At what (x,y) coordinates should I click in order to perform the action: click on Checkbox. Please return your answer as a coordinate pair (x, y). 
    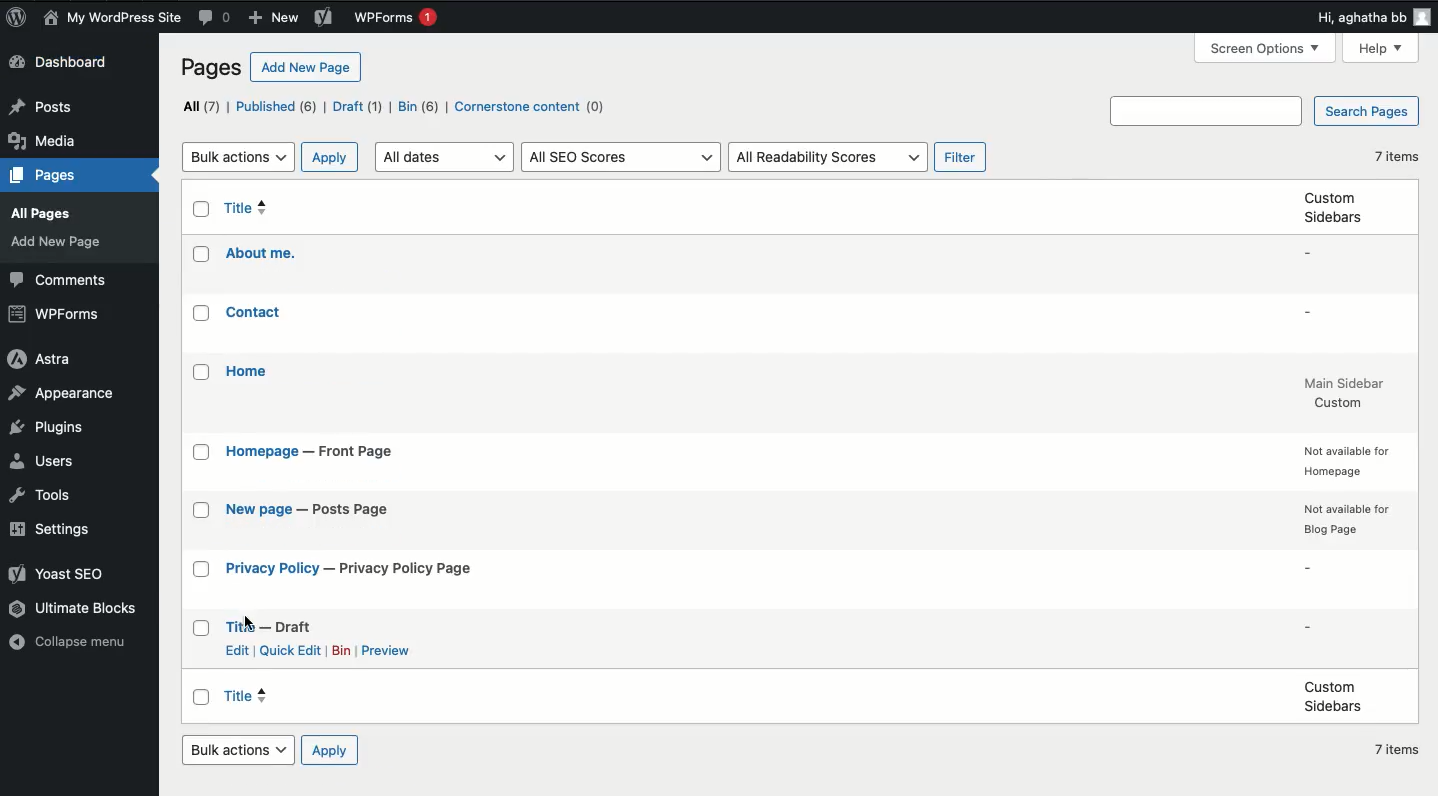
    Looking at the image, I should click on (204, 255).